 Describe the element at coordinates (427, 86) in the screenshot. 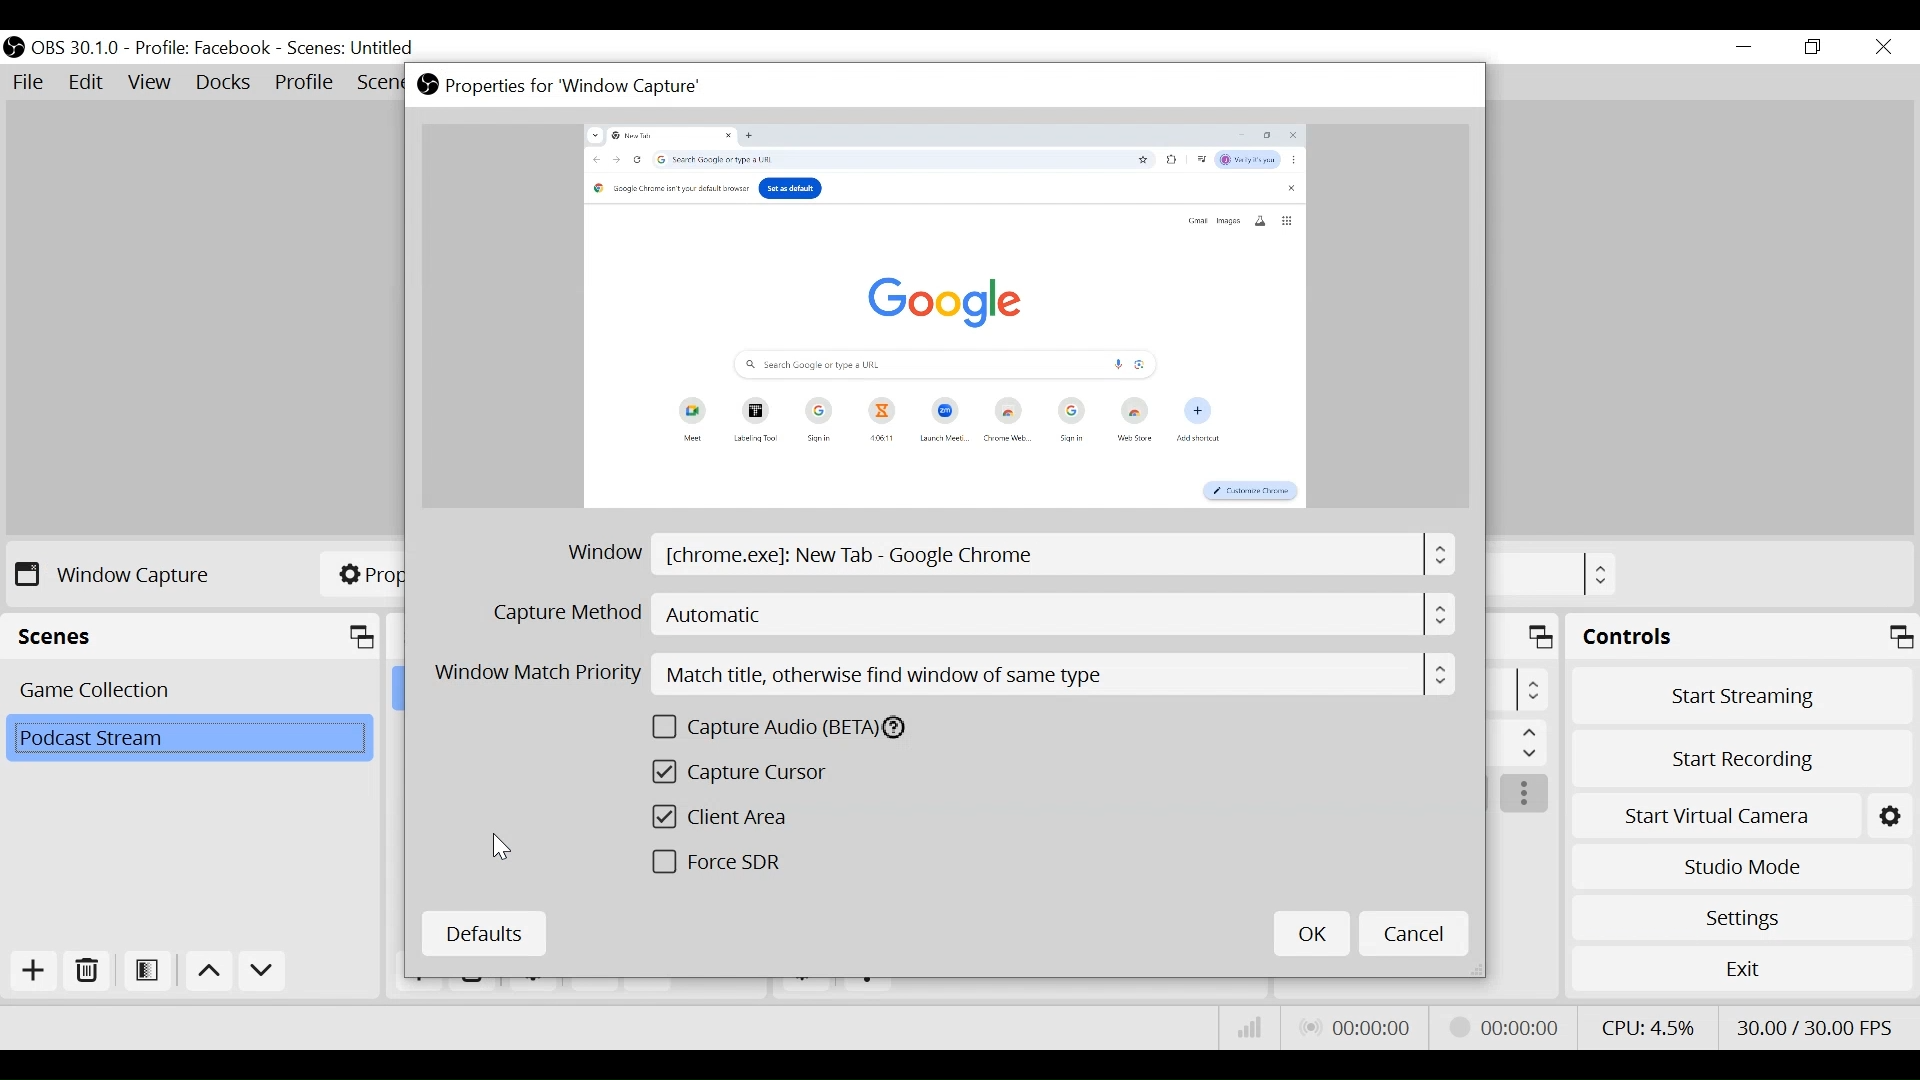

I see `OBS Studio` at that location.